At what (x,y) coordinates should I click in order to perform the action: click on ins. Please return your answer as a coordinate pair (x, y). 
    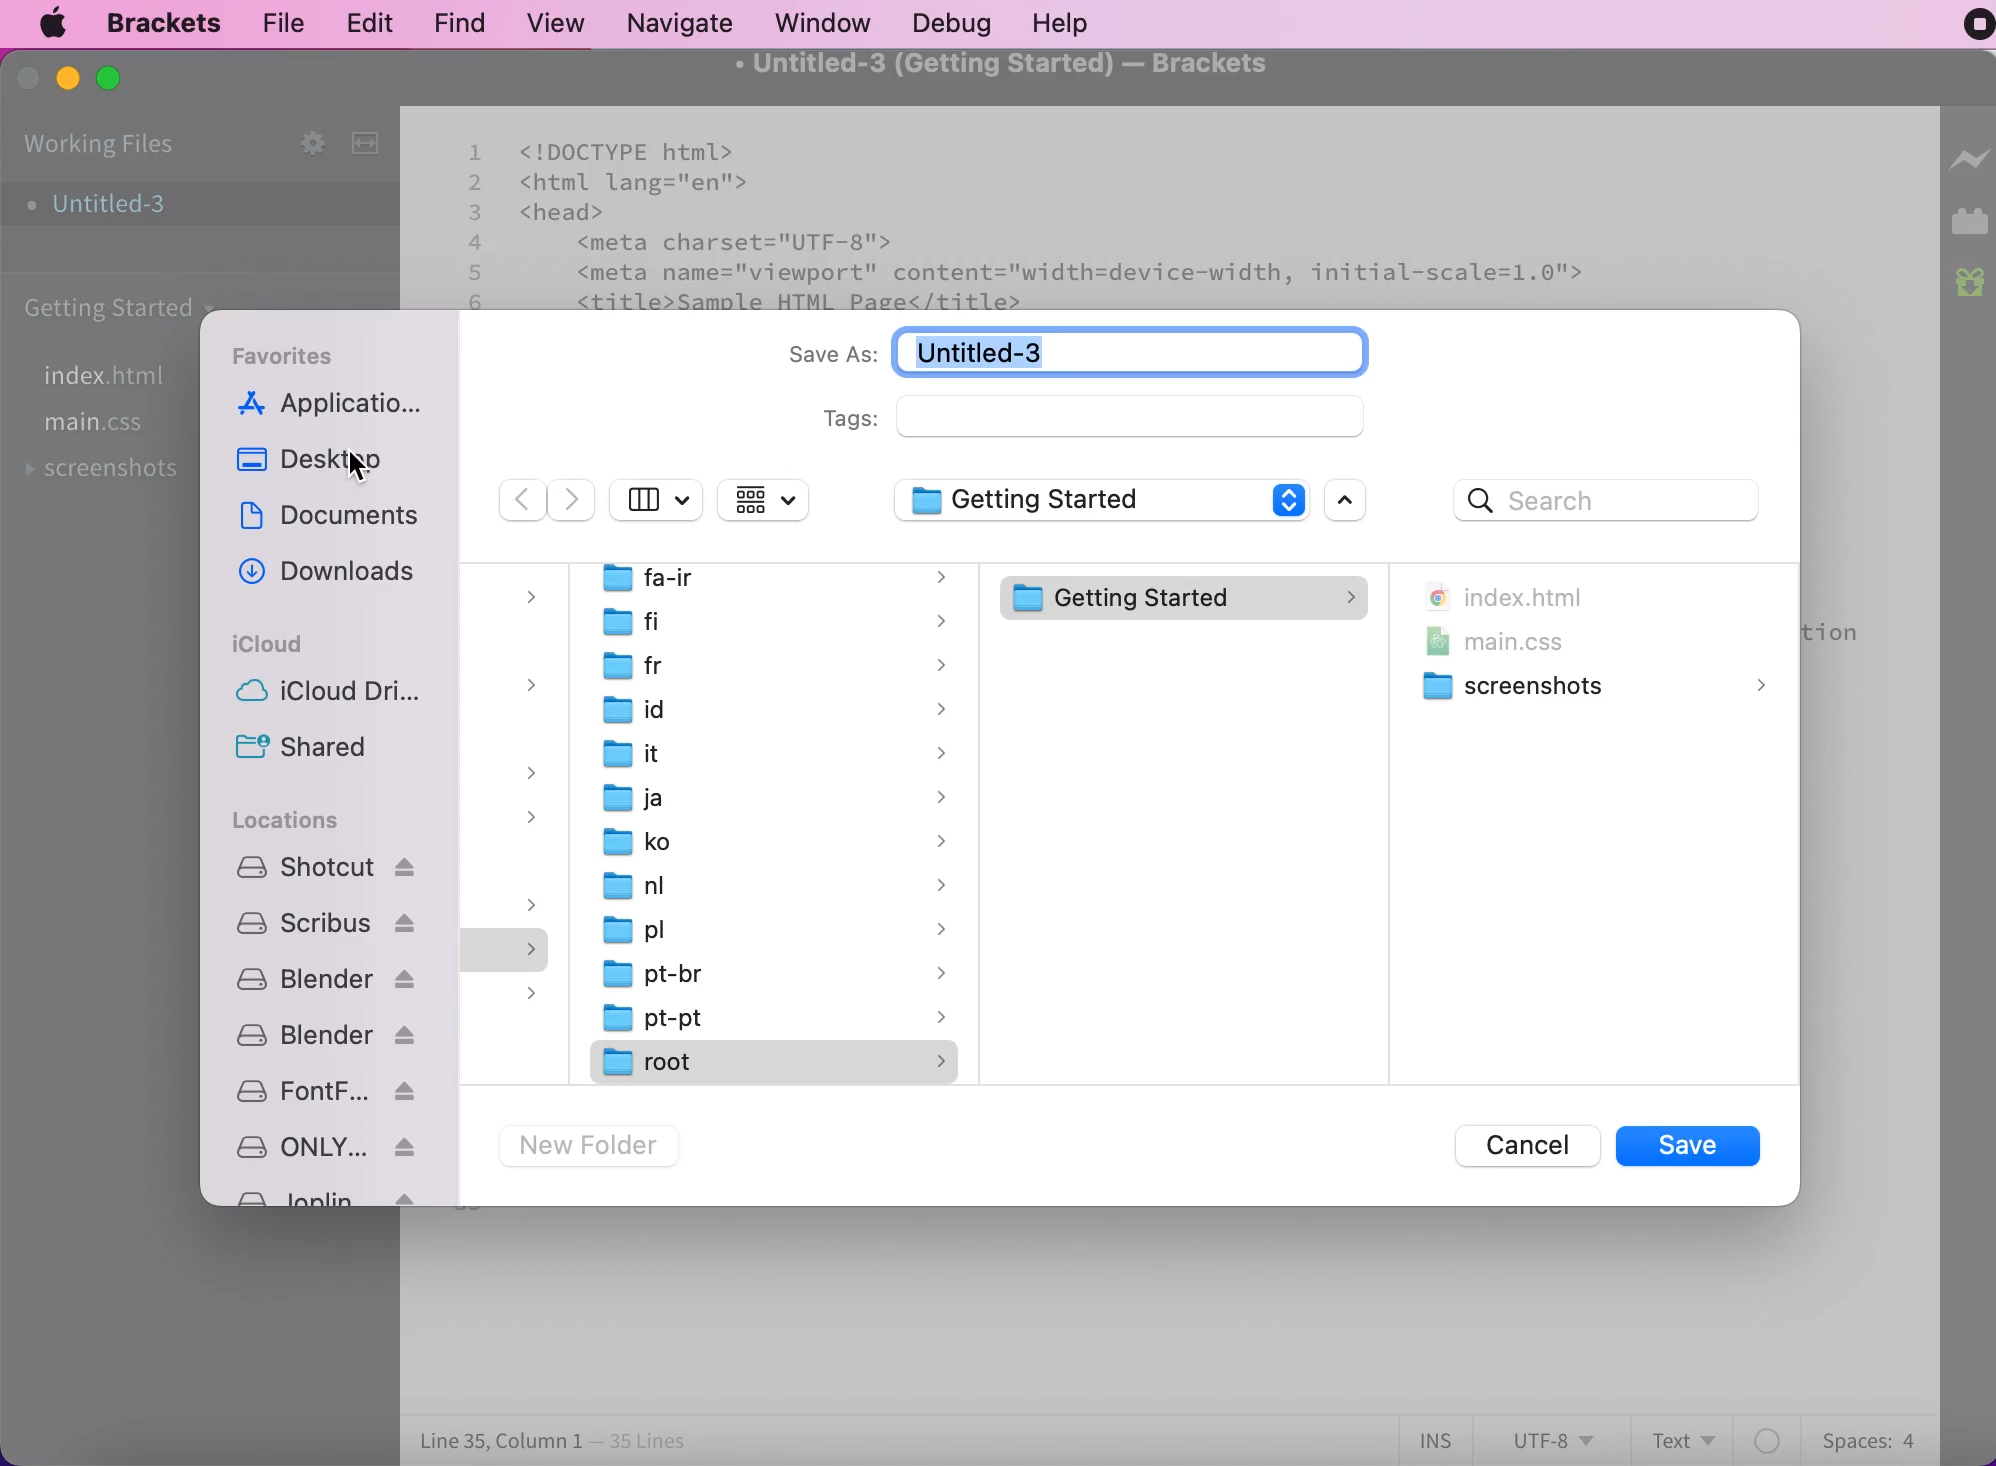
    Looking at the image, I should click on (1441, 1439).